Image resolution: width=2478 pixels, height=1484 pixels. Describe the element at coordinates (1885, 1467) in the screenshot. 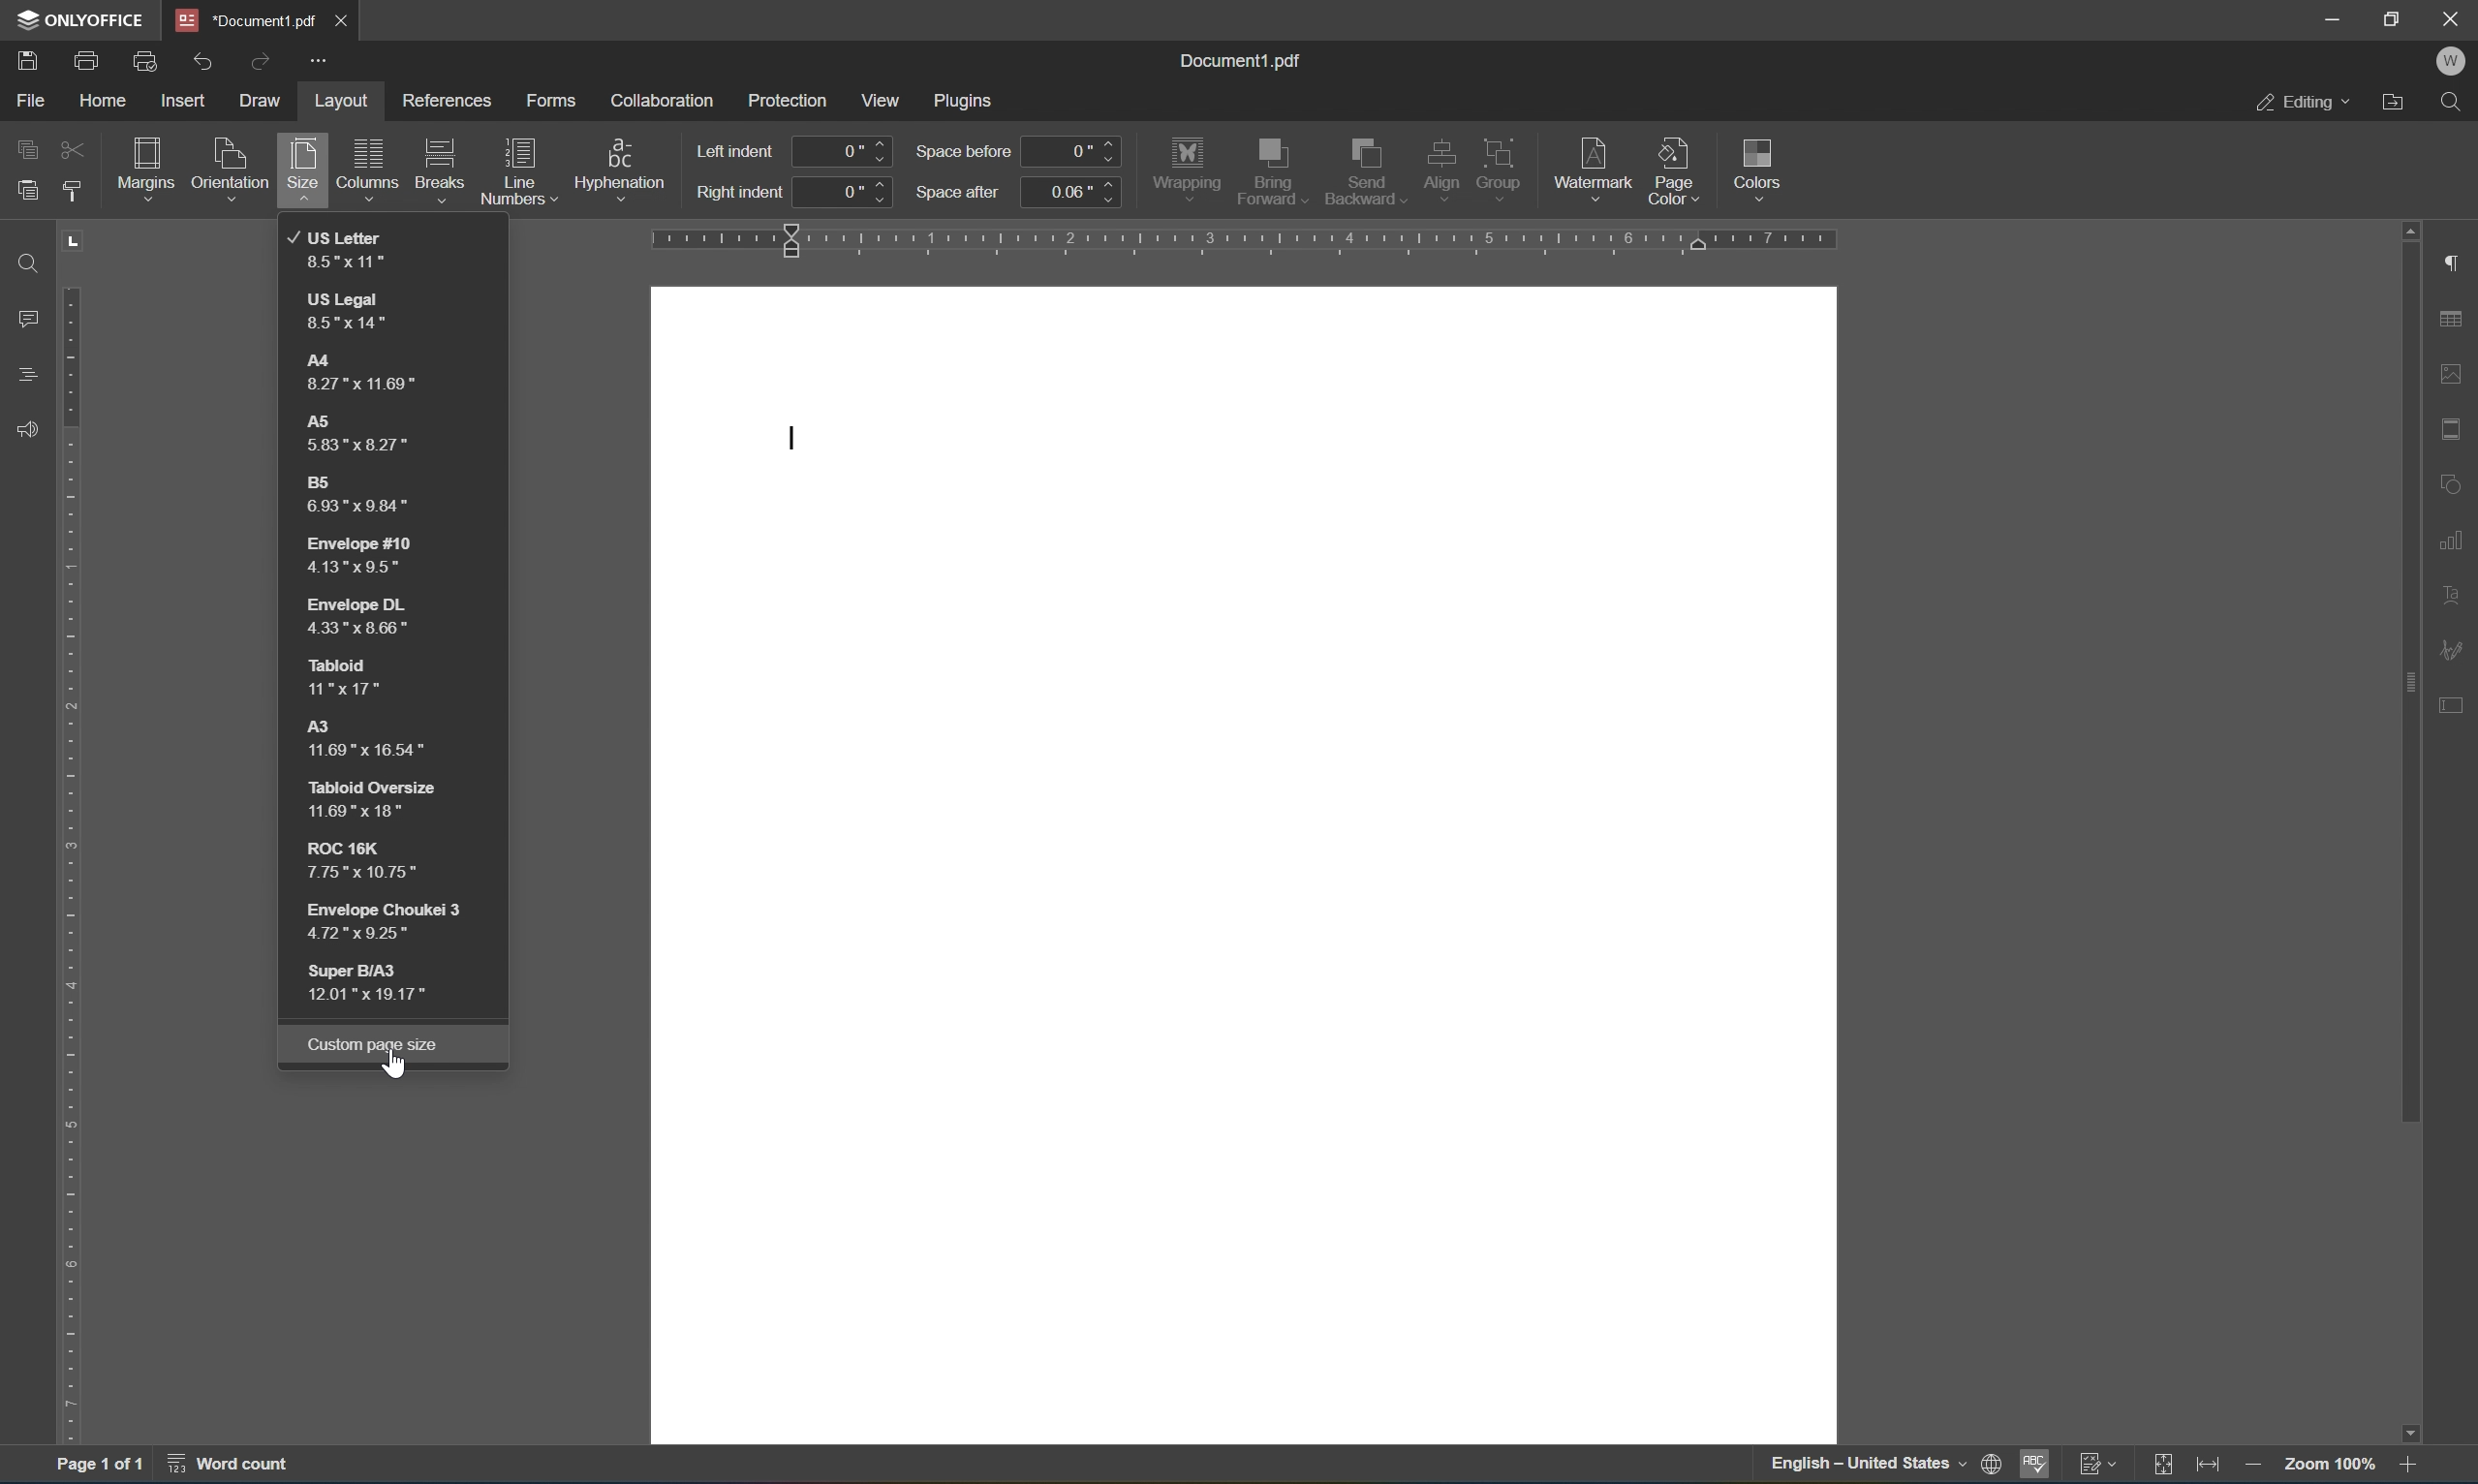

I see `set document language` at that location.